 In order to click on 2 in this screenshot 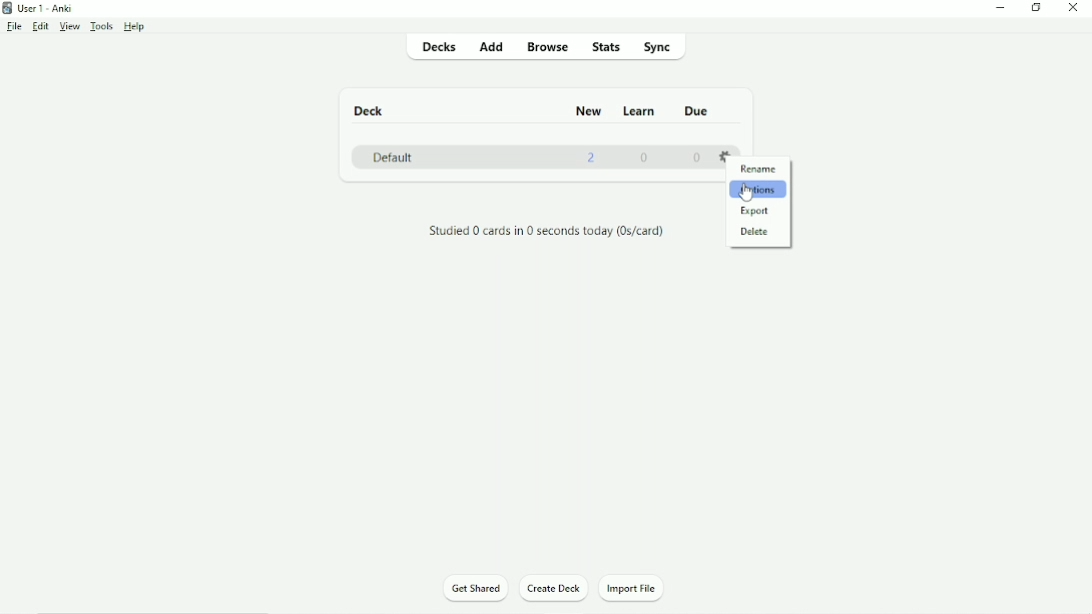, I will do `click(592, 157)`.